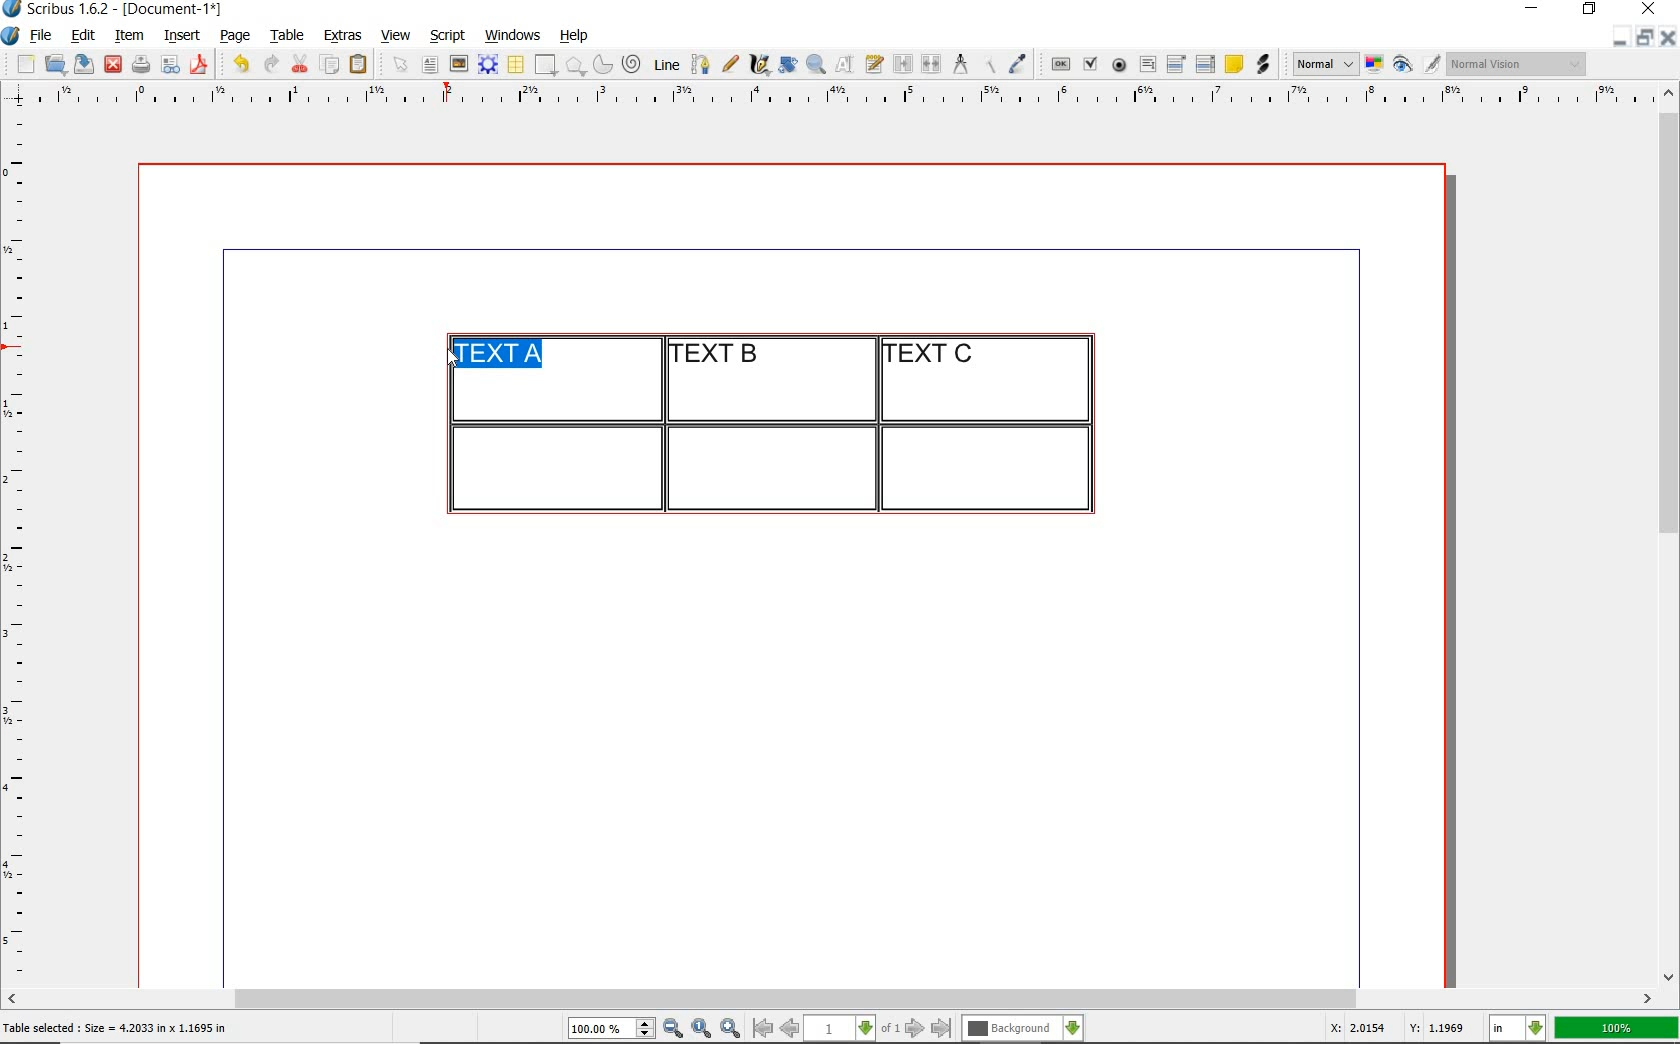 This screenshot has height=1044, width=1680. What do you see at coordinates (331, 66) in the screenshot?
I see `copy` at bounding box center [331, 66].